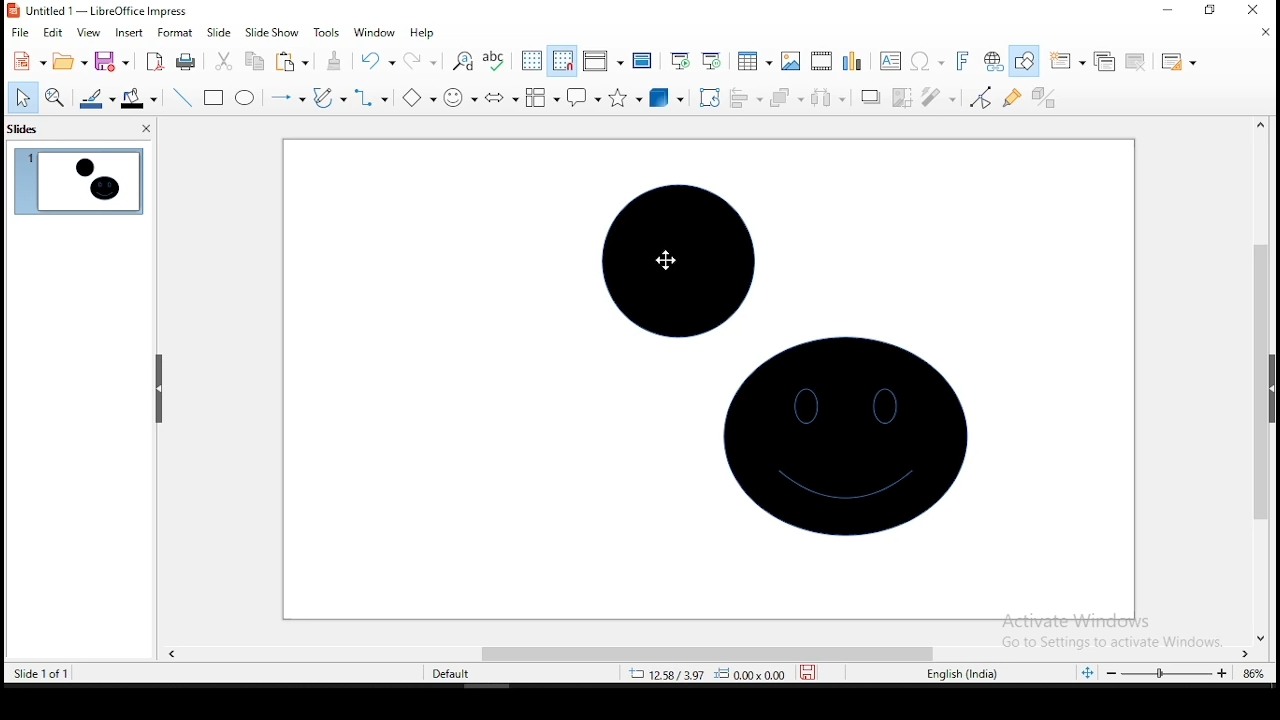 The width and height of the screenshot is (1280, 720). I want to click on connectors, so click(372, 97).